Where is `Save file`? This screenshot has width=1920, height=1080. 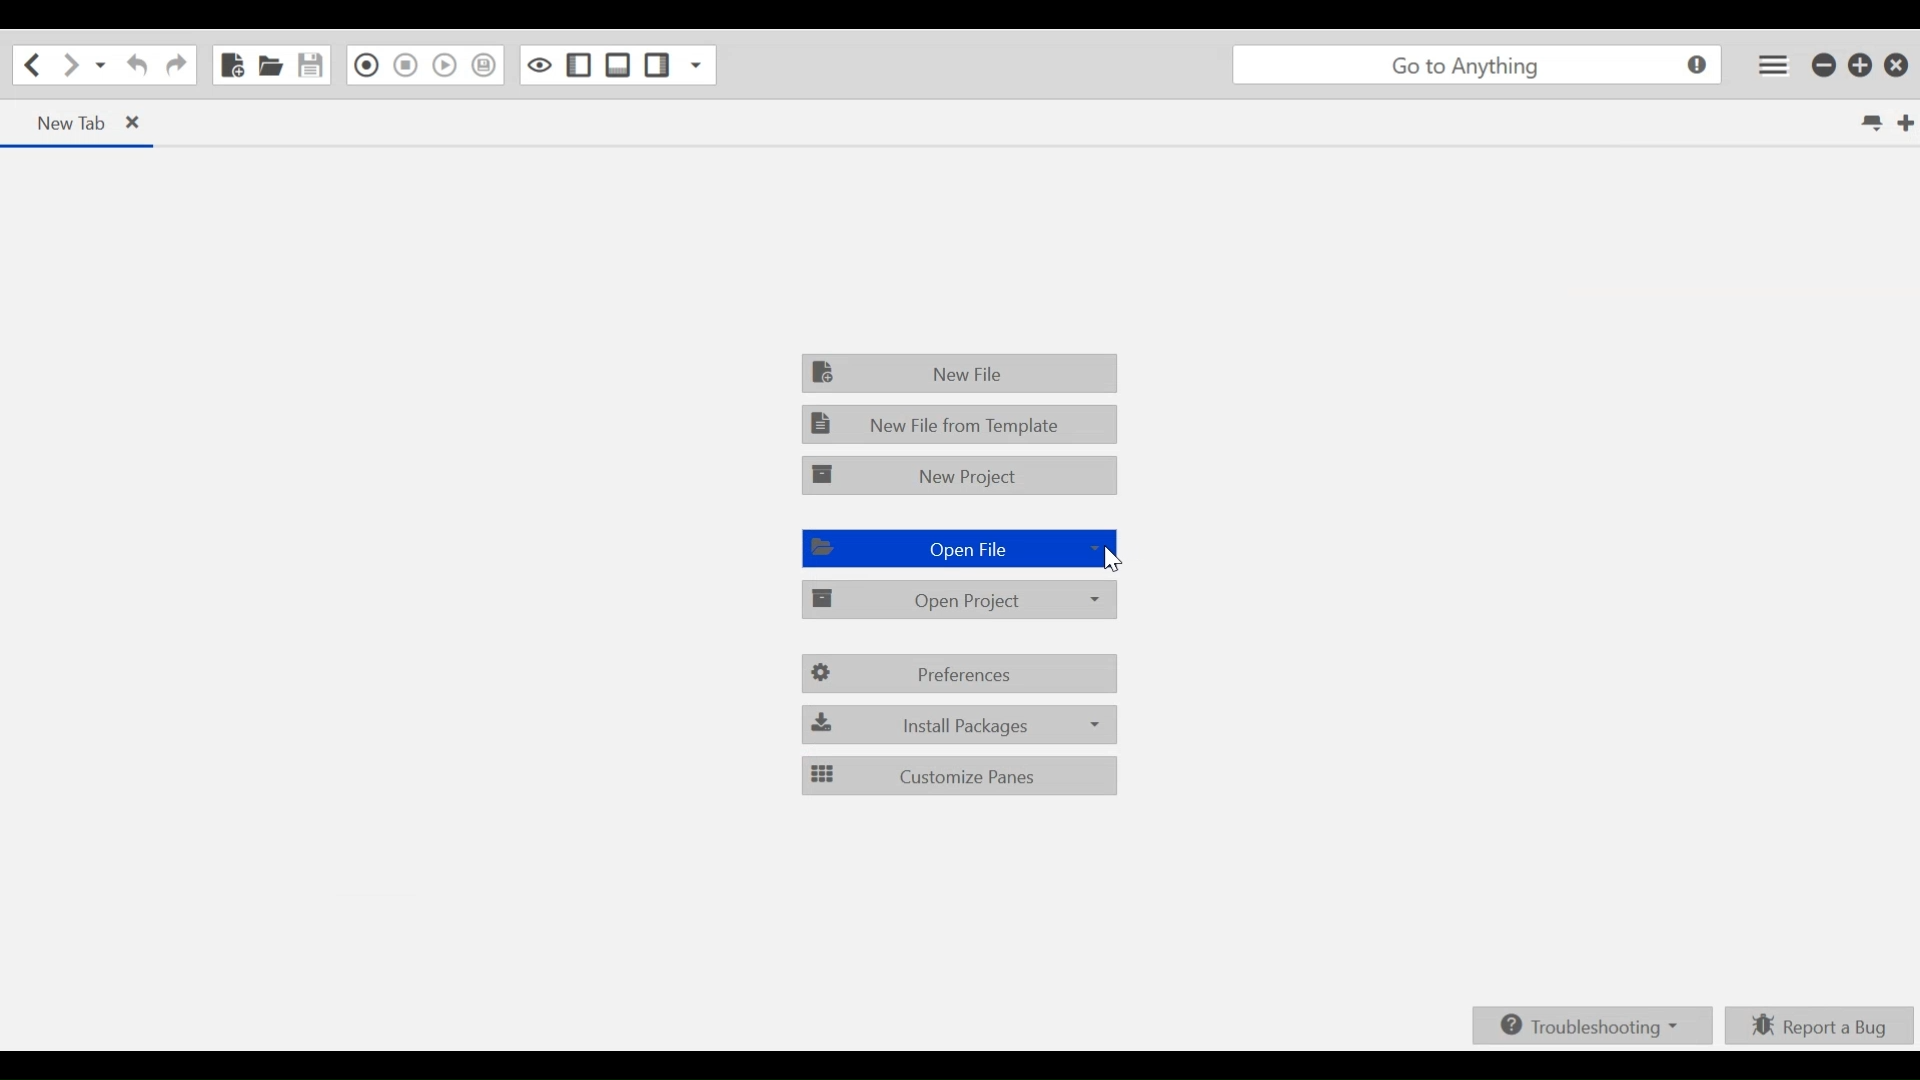 Save file is located at coordinates (311, 66).